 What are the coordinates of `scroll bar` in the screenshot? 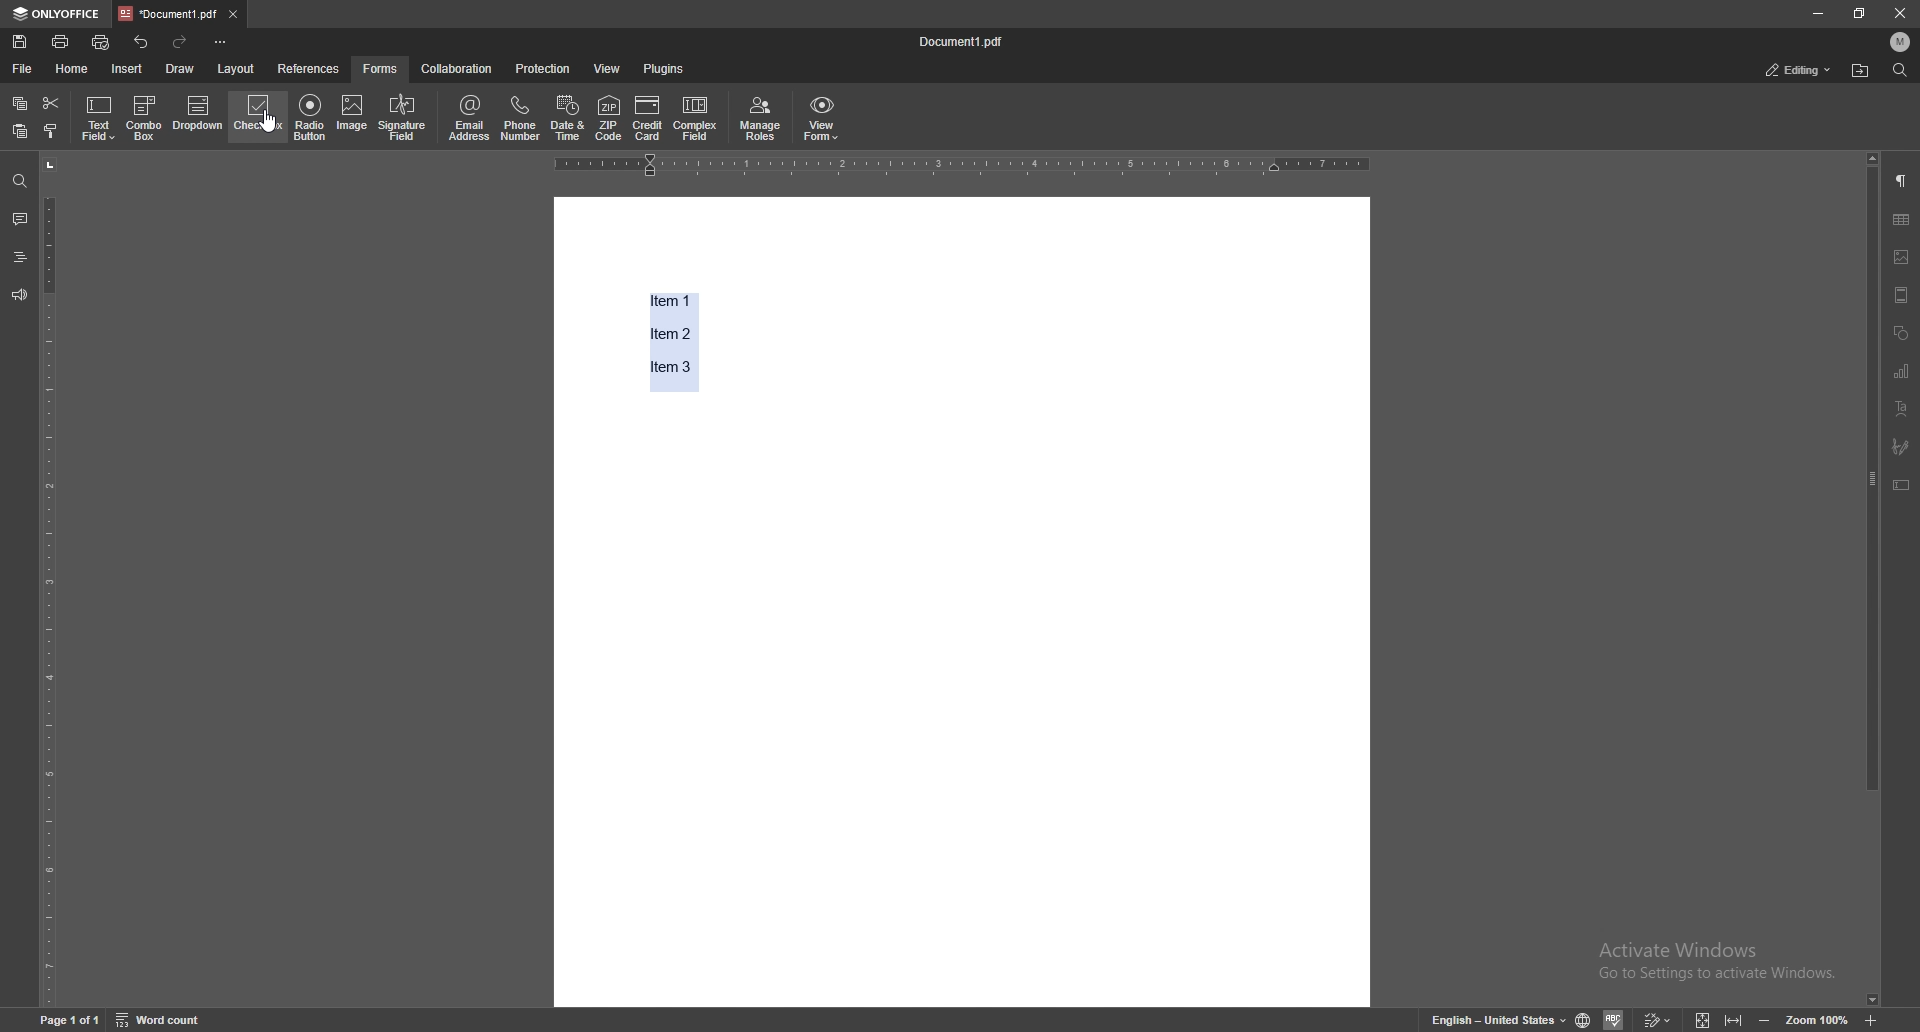 It's located at (1872, 579).